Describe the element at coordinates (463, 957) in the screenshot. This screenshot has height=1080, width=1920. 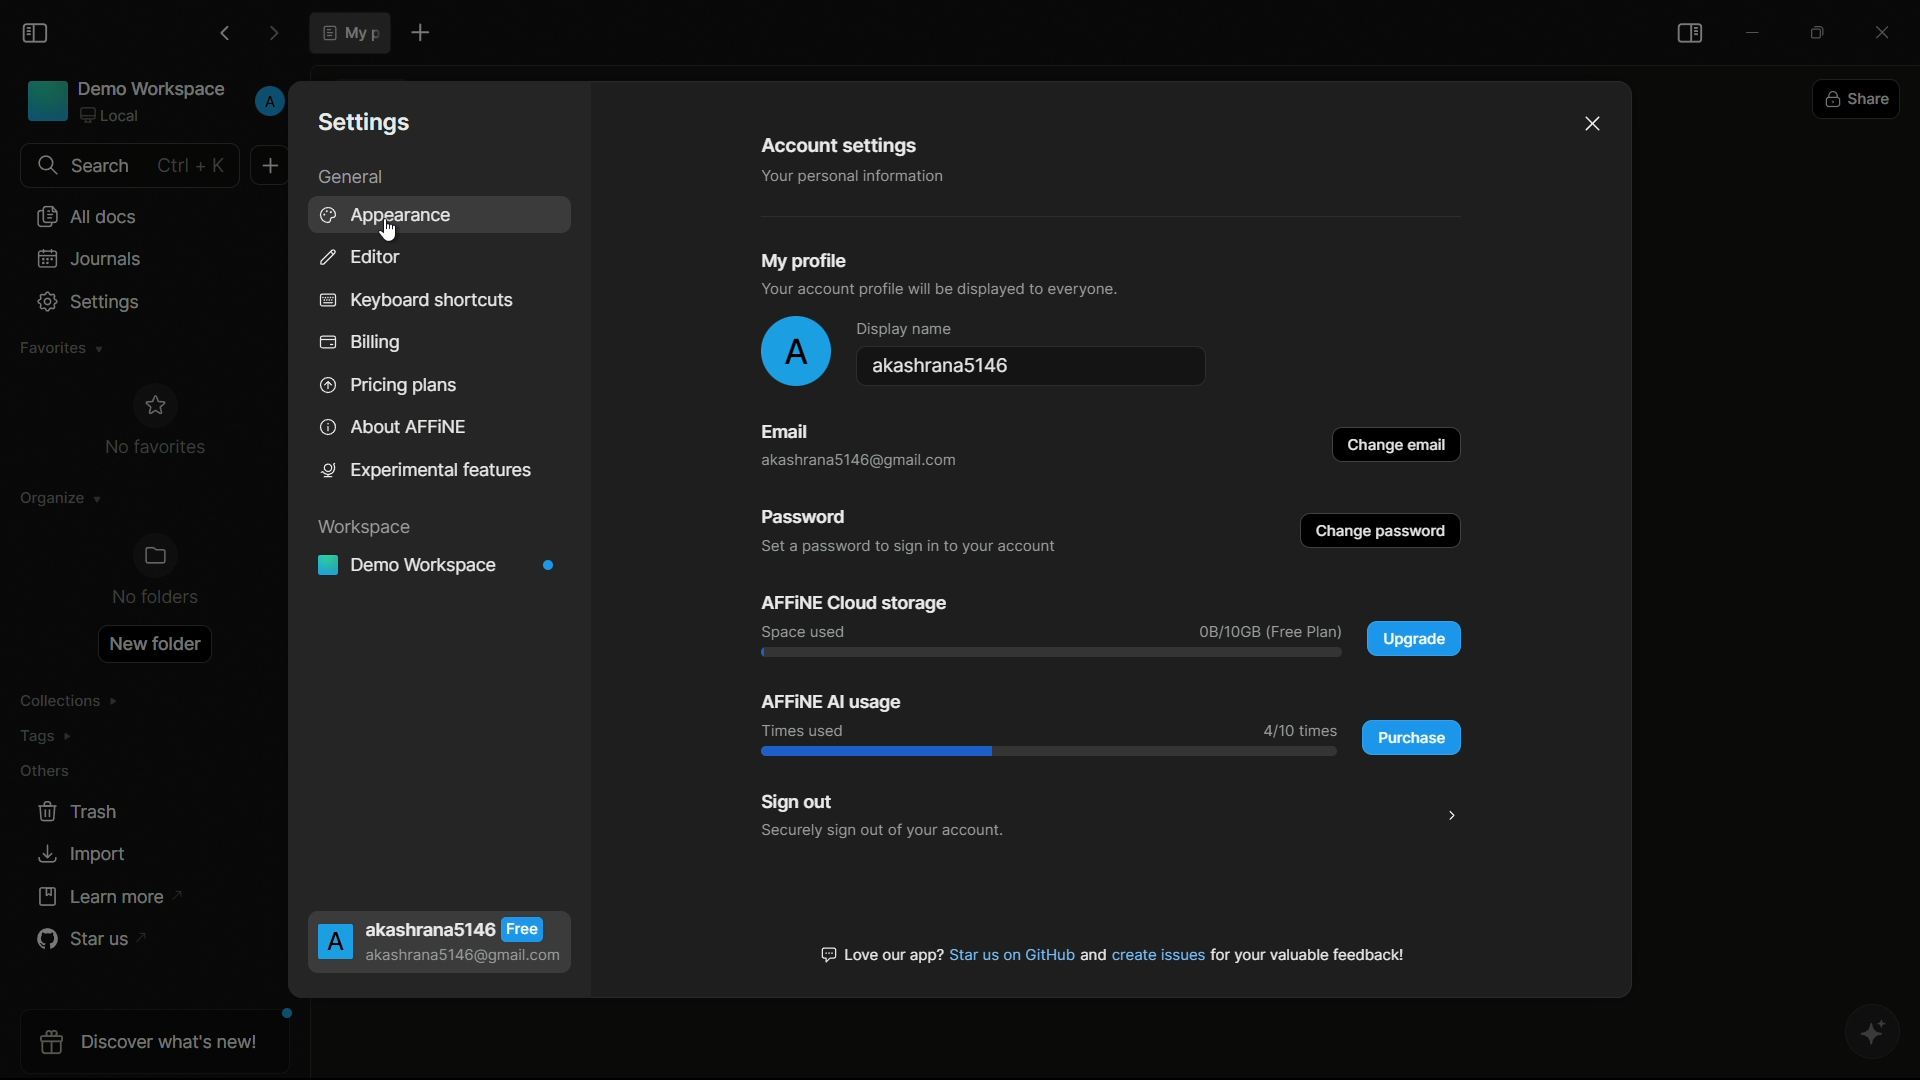
I see `profile email` at that location.